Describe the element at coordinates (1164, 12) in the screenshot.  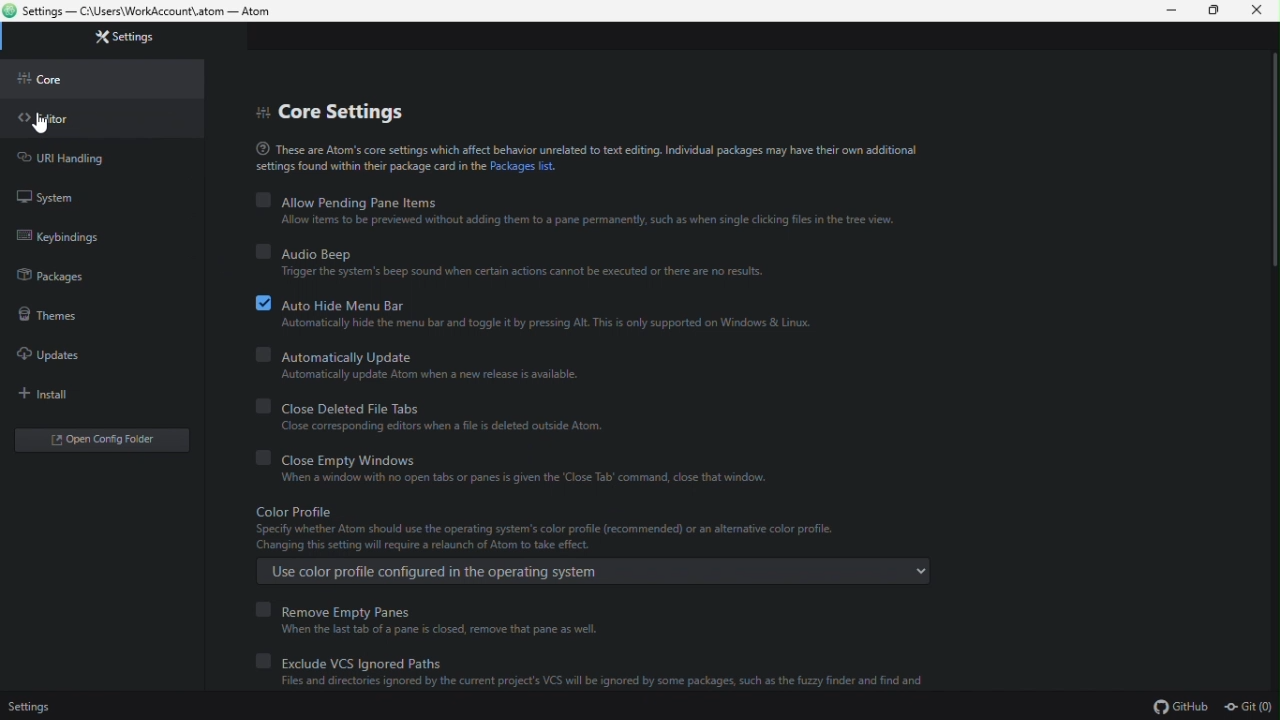
I see `minimize` at that location.